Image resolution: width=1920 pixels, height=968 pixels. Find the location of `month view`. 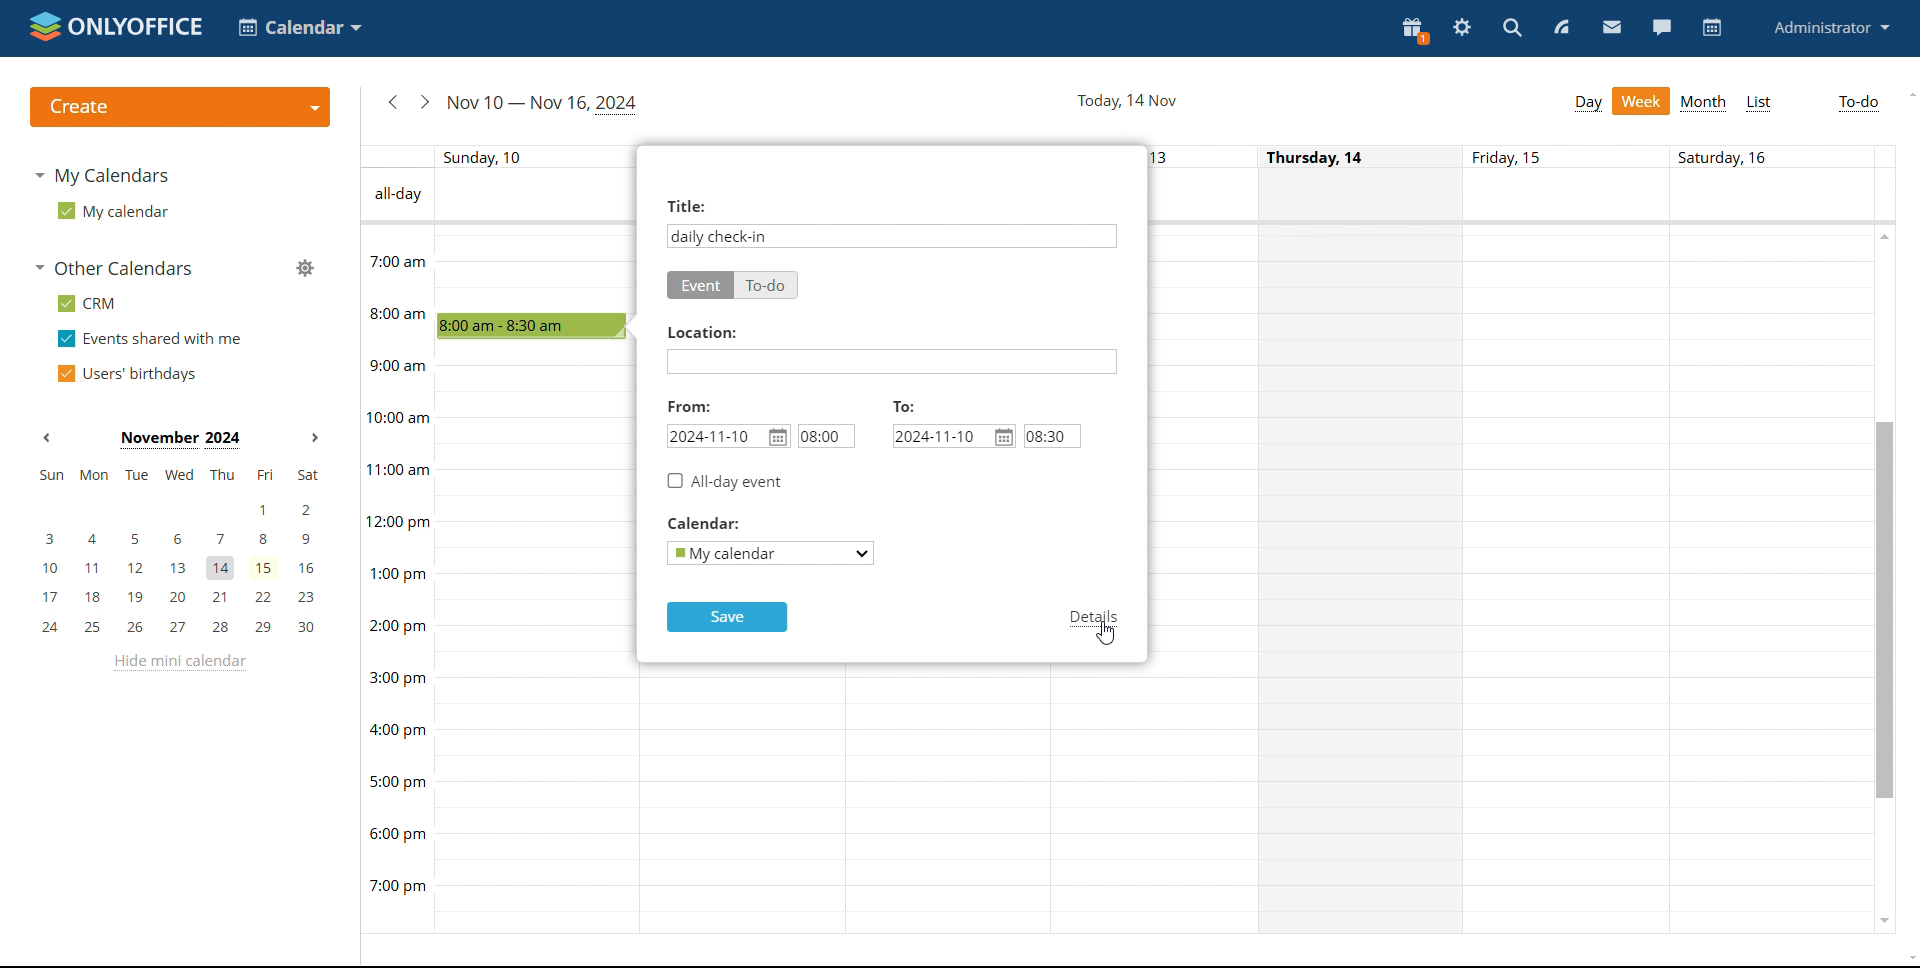

month view is located at coordinates (1704, 104).